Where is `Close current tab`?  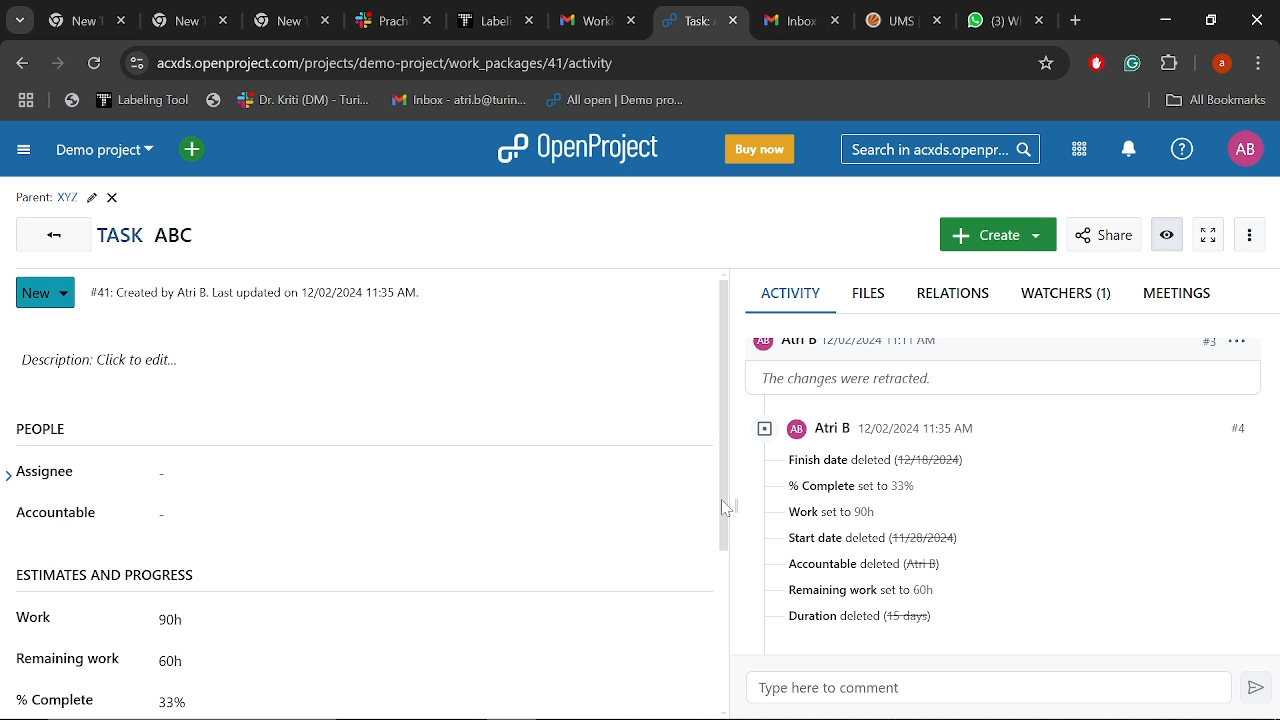 Close current tab is located at coordinates (735, 23).